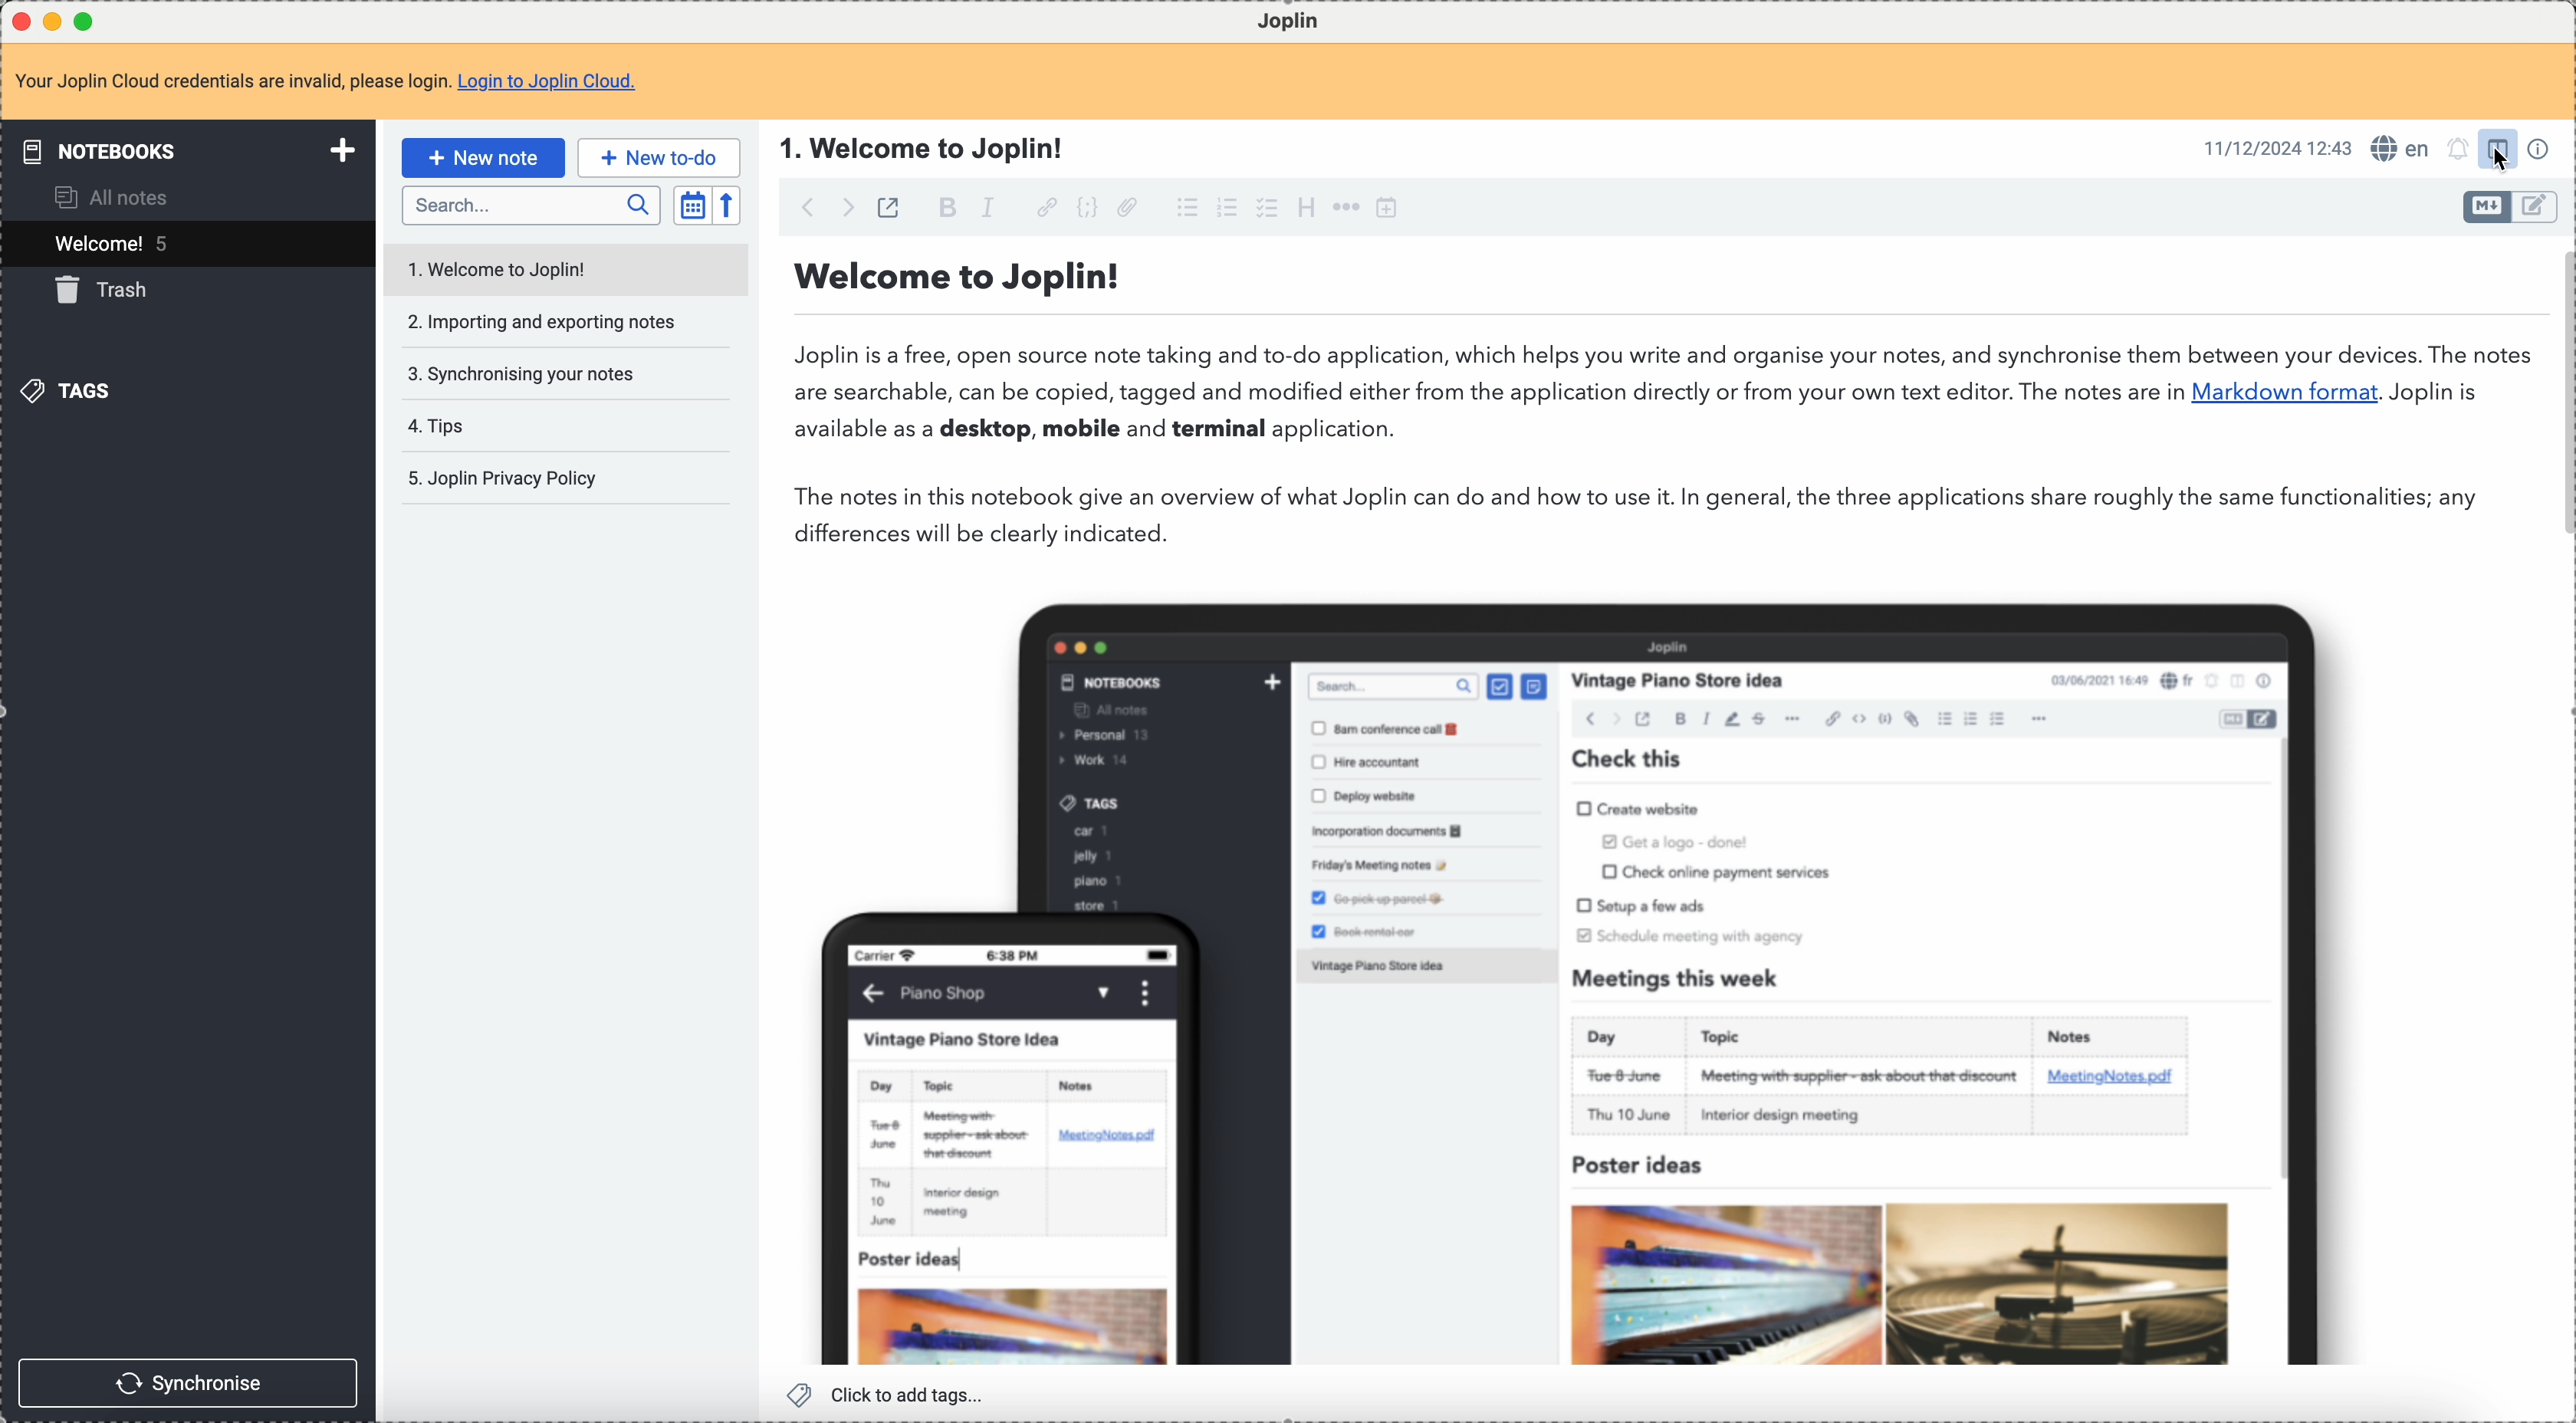  What do you see at coordinates (2433, 392) in the screenshot?
I see `Joplin is` at bounding box center [2433, 392].